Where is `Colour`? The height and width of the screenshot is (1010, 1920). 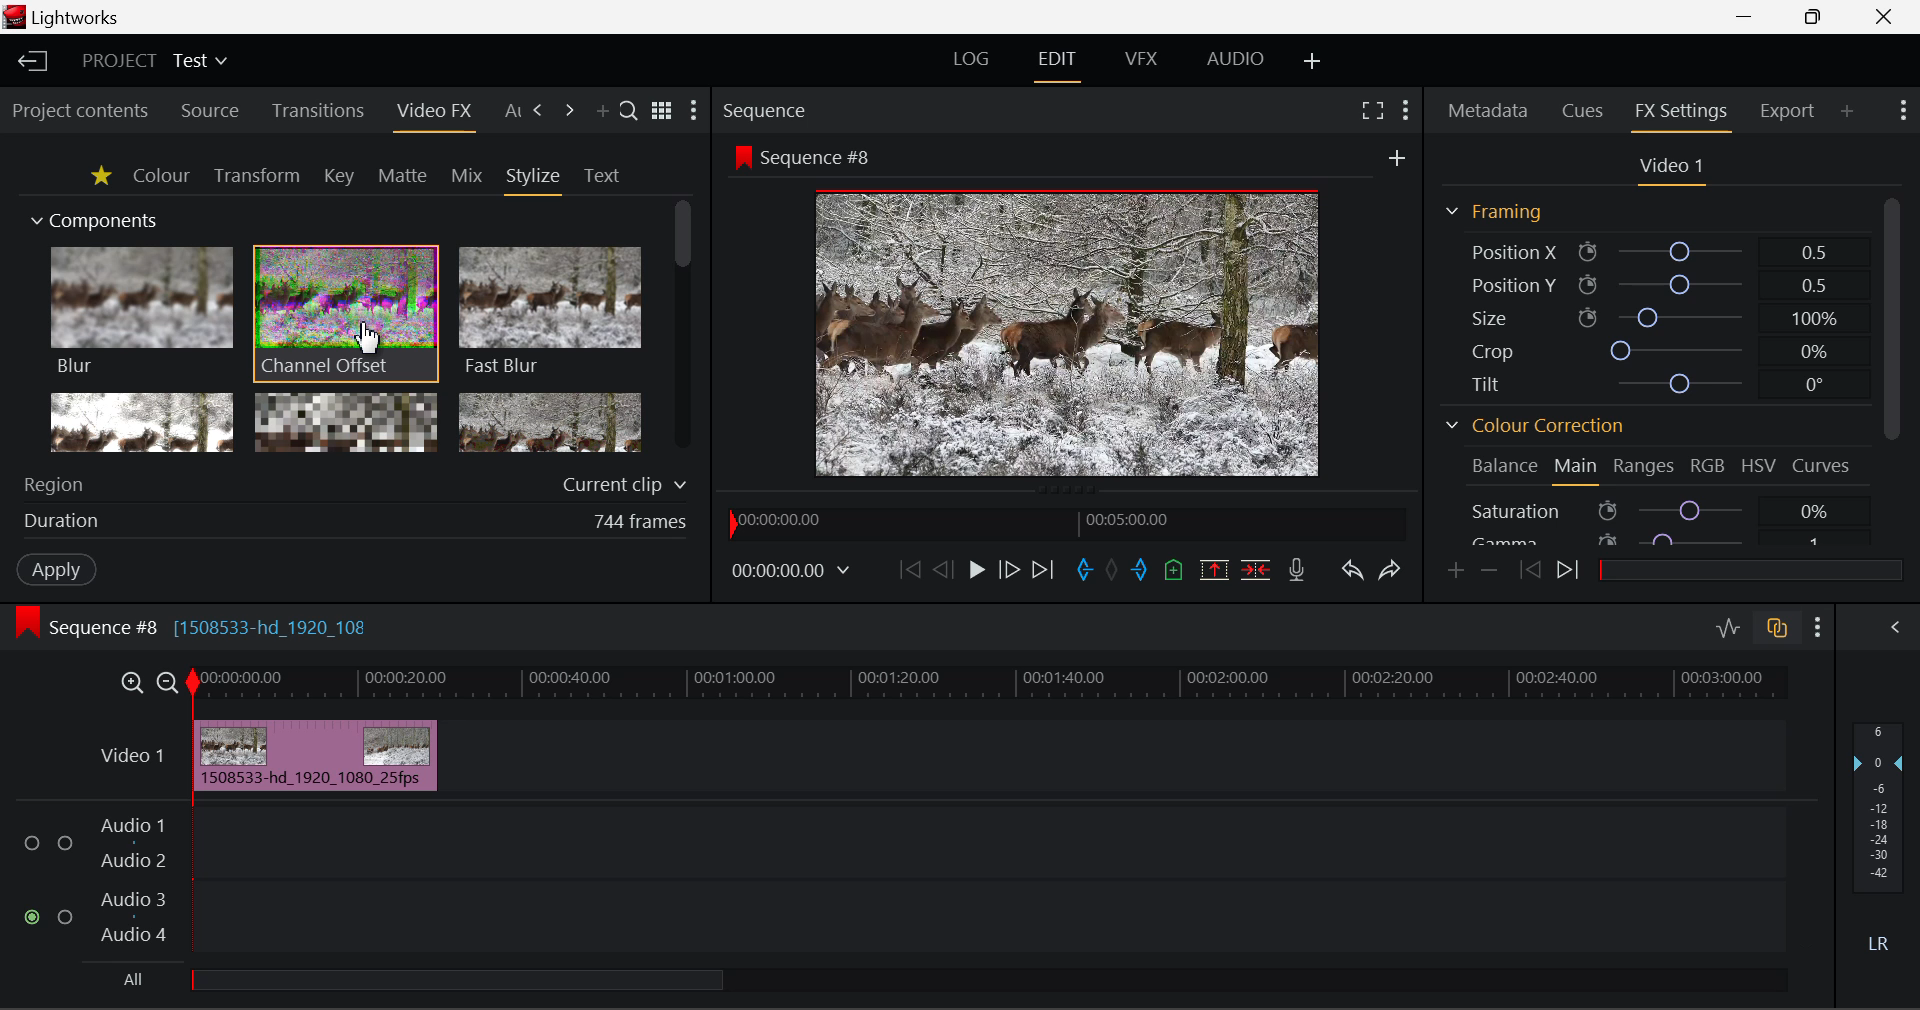
Colour is located at coordinates (160, 175).